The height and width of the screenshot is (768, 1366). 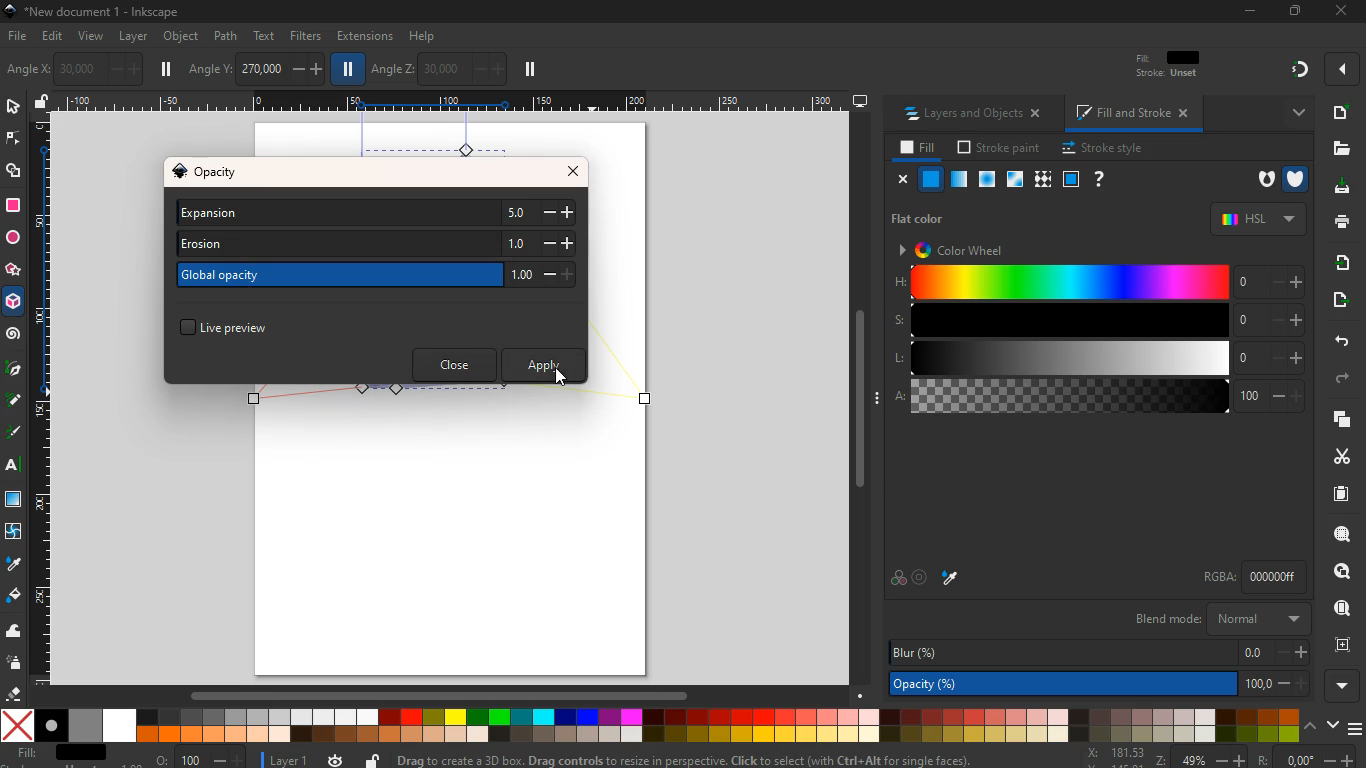 What do you see at coordinates (1293, 12) in the screenshot?
I see `Restore` at bounding box center [1293, 12].